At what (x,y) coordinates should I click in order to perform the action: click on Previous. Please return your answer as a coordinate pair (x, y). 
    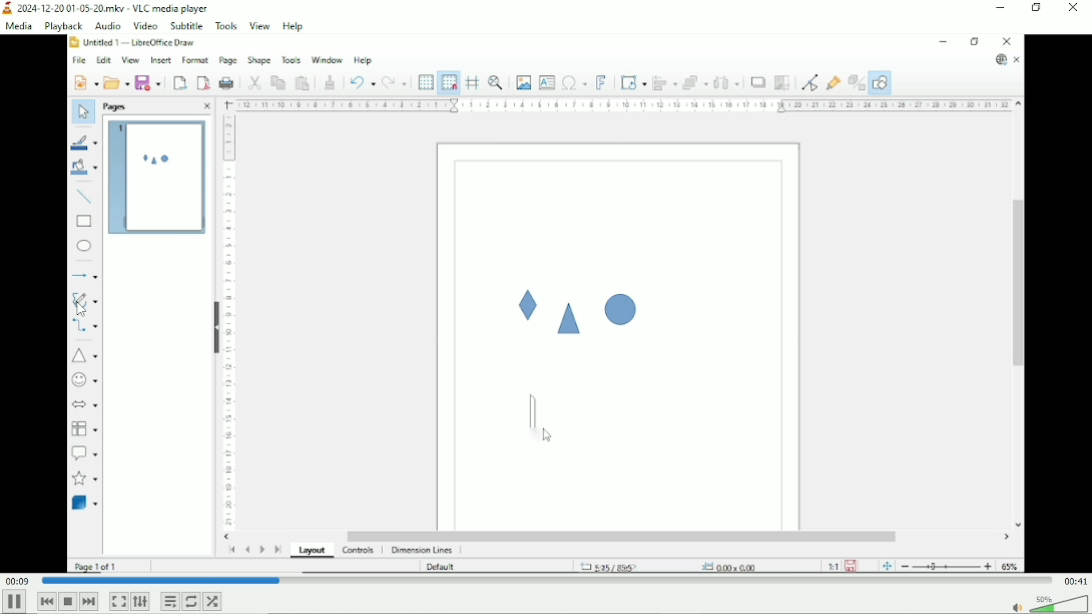
    Looking at the image, I should click on (46, 601).